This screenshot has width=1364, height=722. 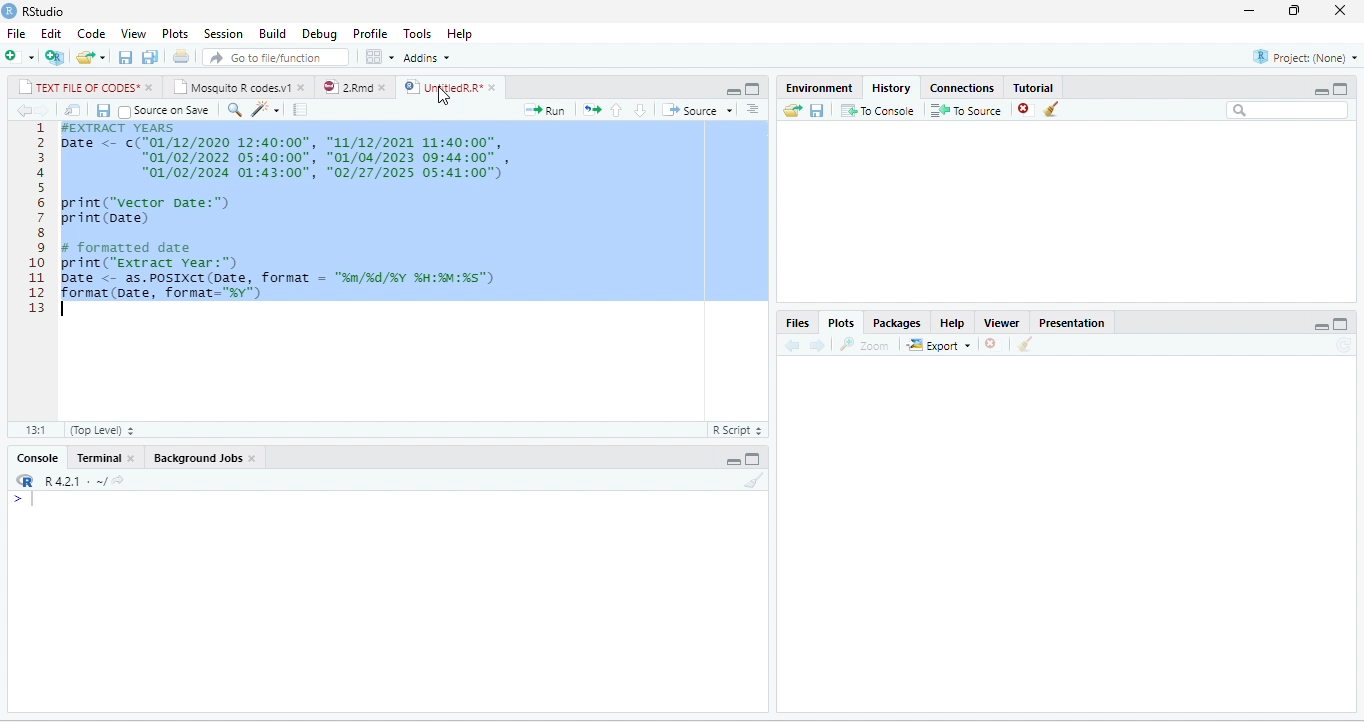 I want to click on Presentation, so click(x=1072, y=323).